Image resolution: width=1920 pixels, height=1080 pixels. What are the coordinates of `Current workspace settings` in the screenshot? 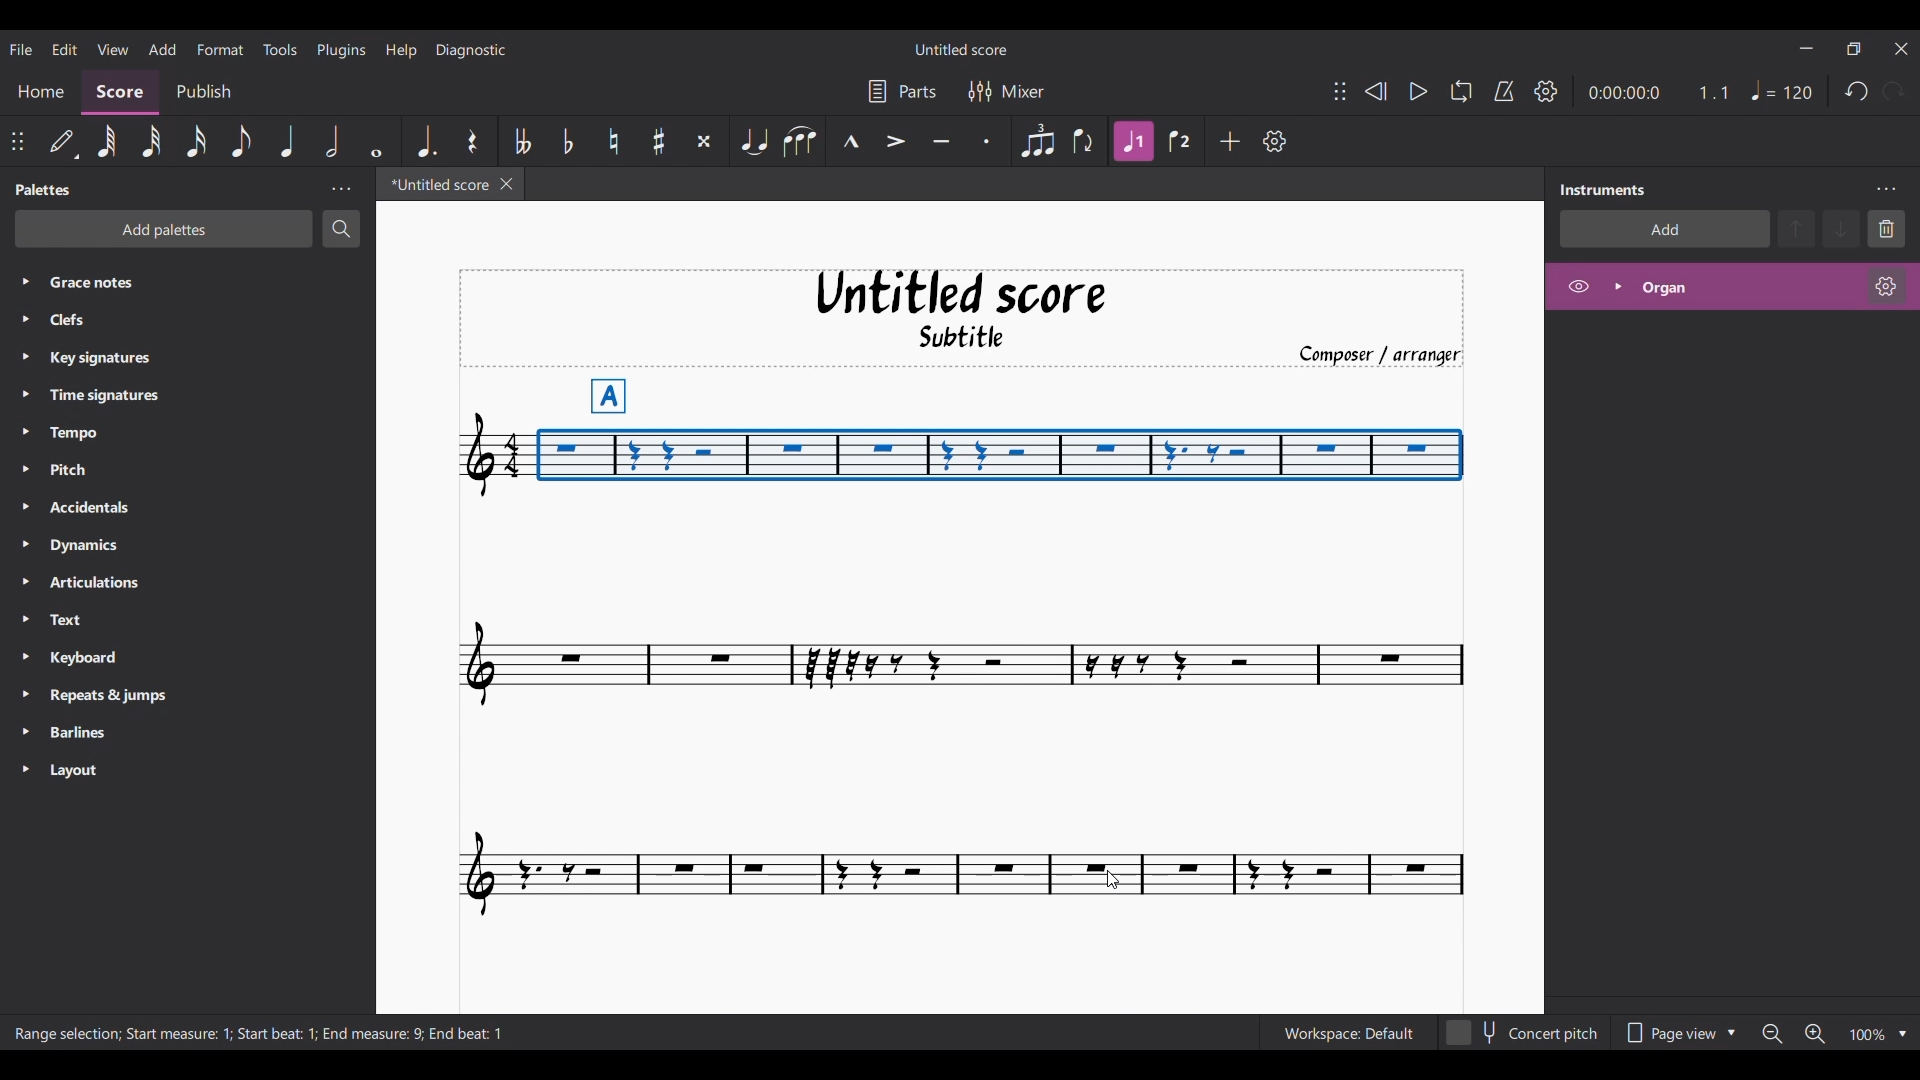 It's located at (1348, 1032).